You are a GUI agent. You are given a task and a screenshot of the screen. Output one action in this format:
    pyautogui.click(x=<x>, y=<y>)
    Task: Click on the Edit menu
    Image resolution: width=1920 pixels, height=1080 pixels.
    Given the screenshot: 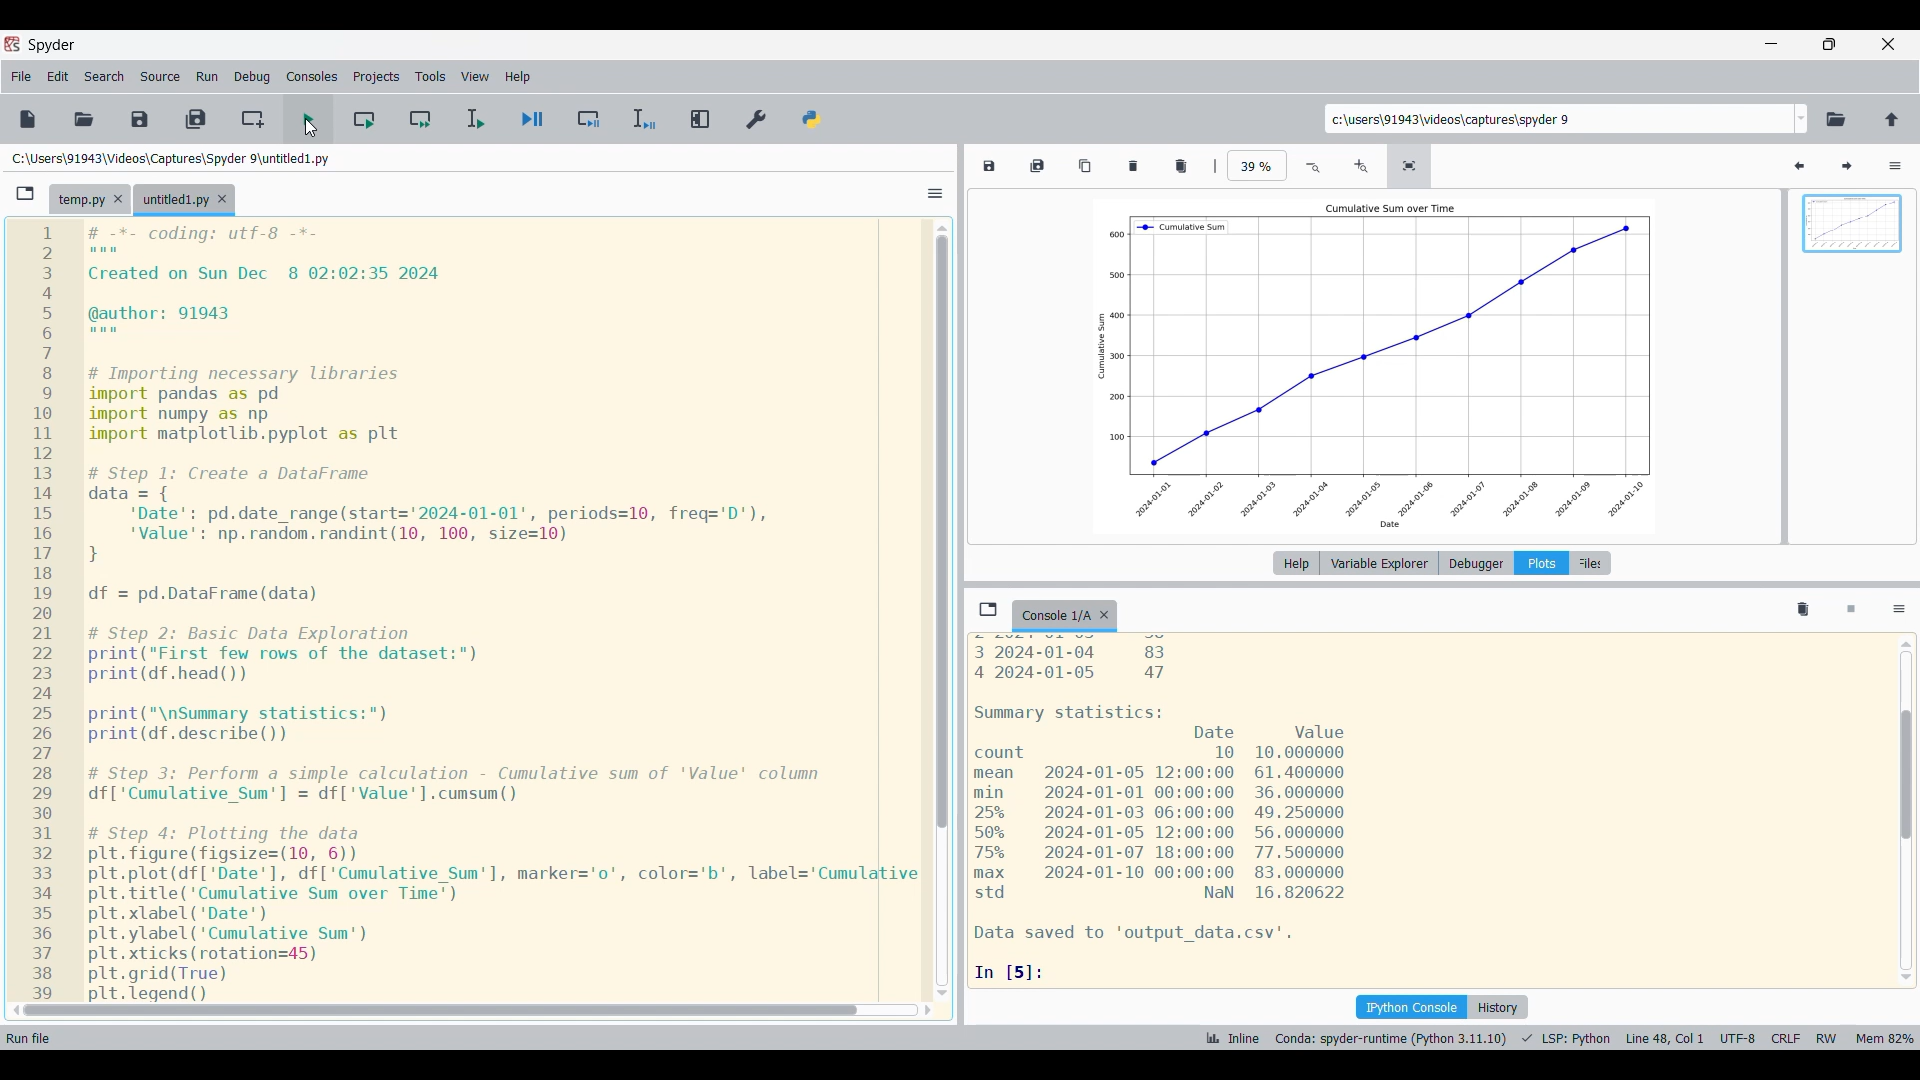 What is the action you would take?
    pyautogui.click(x=59, y=77)
    